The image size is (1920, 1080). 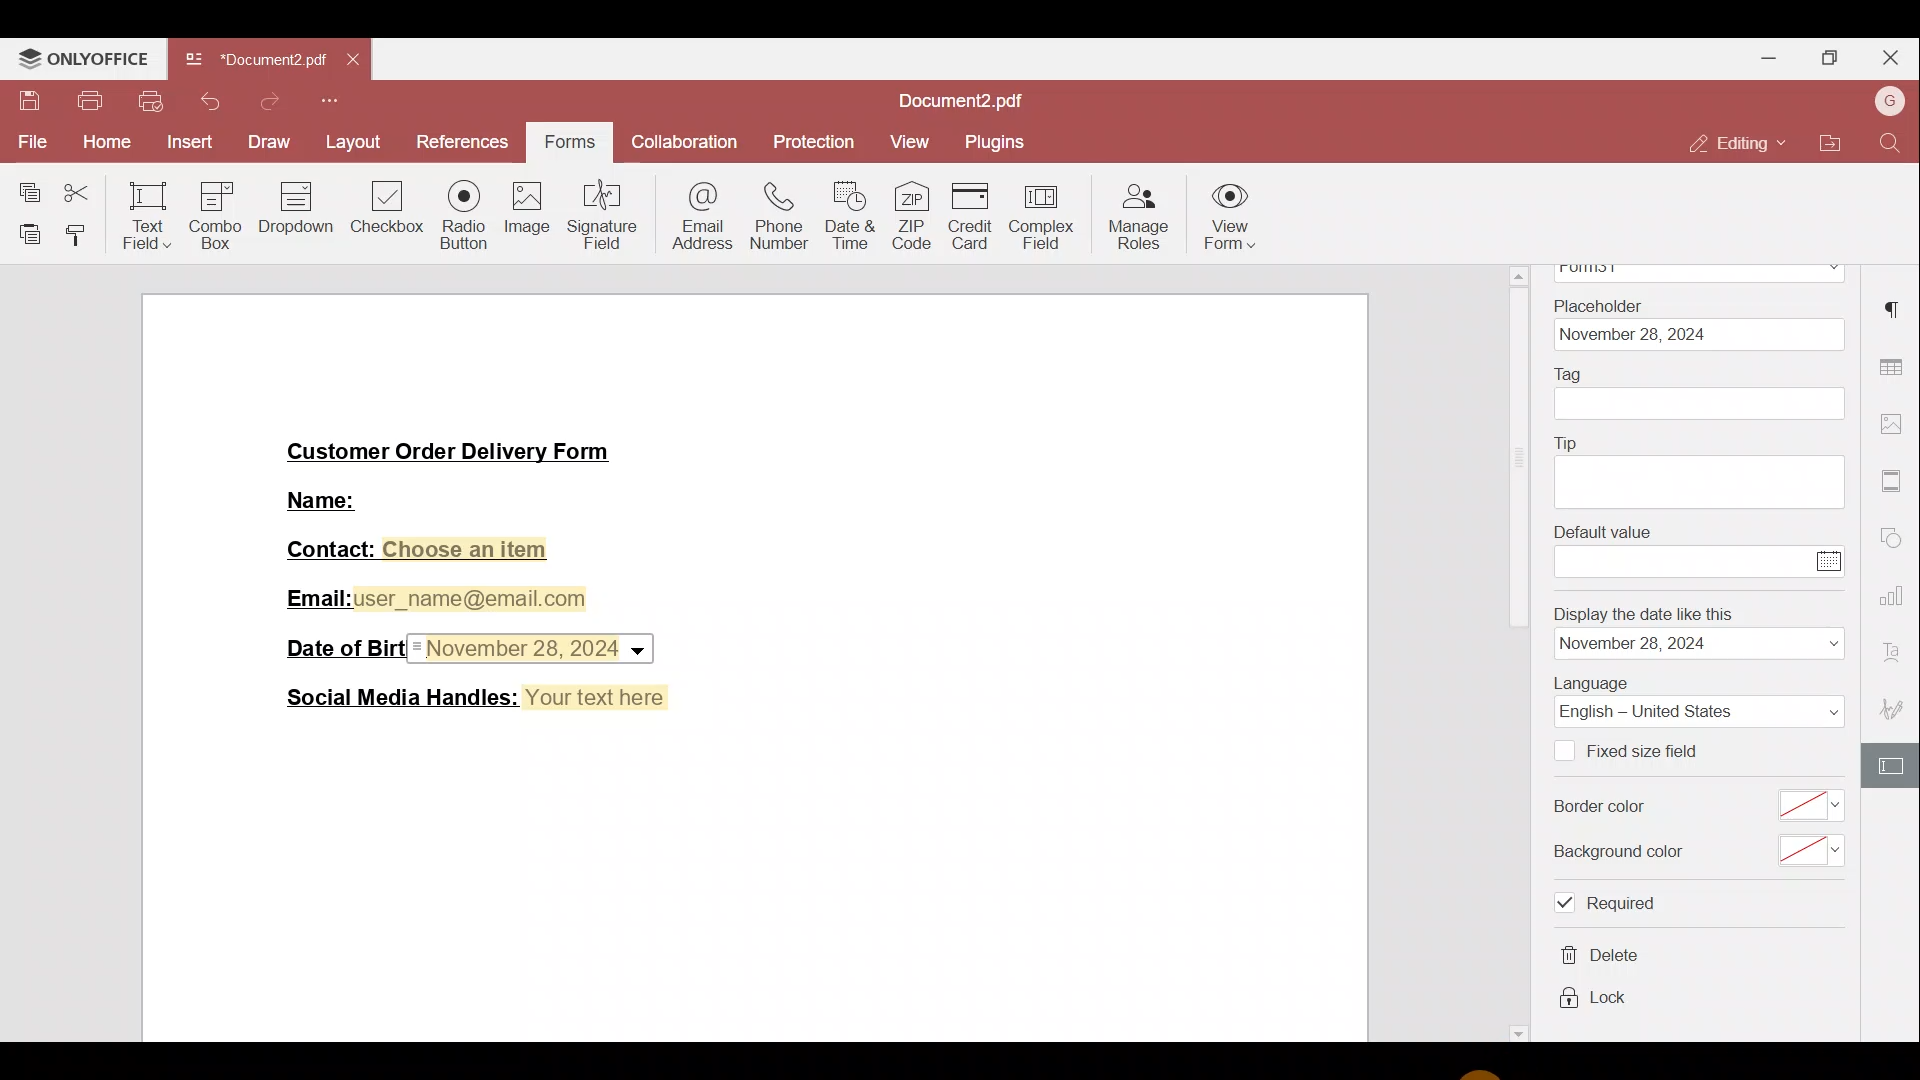 I want to click on Combo box, so click(x=214, y=212).